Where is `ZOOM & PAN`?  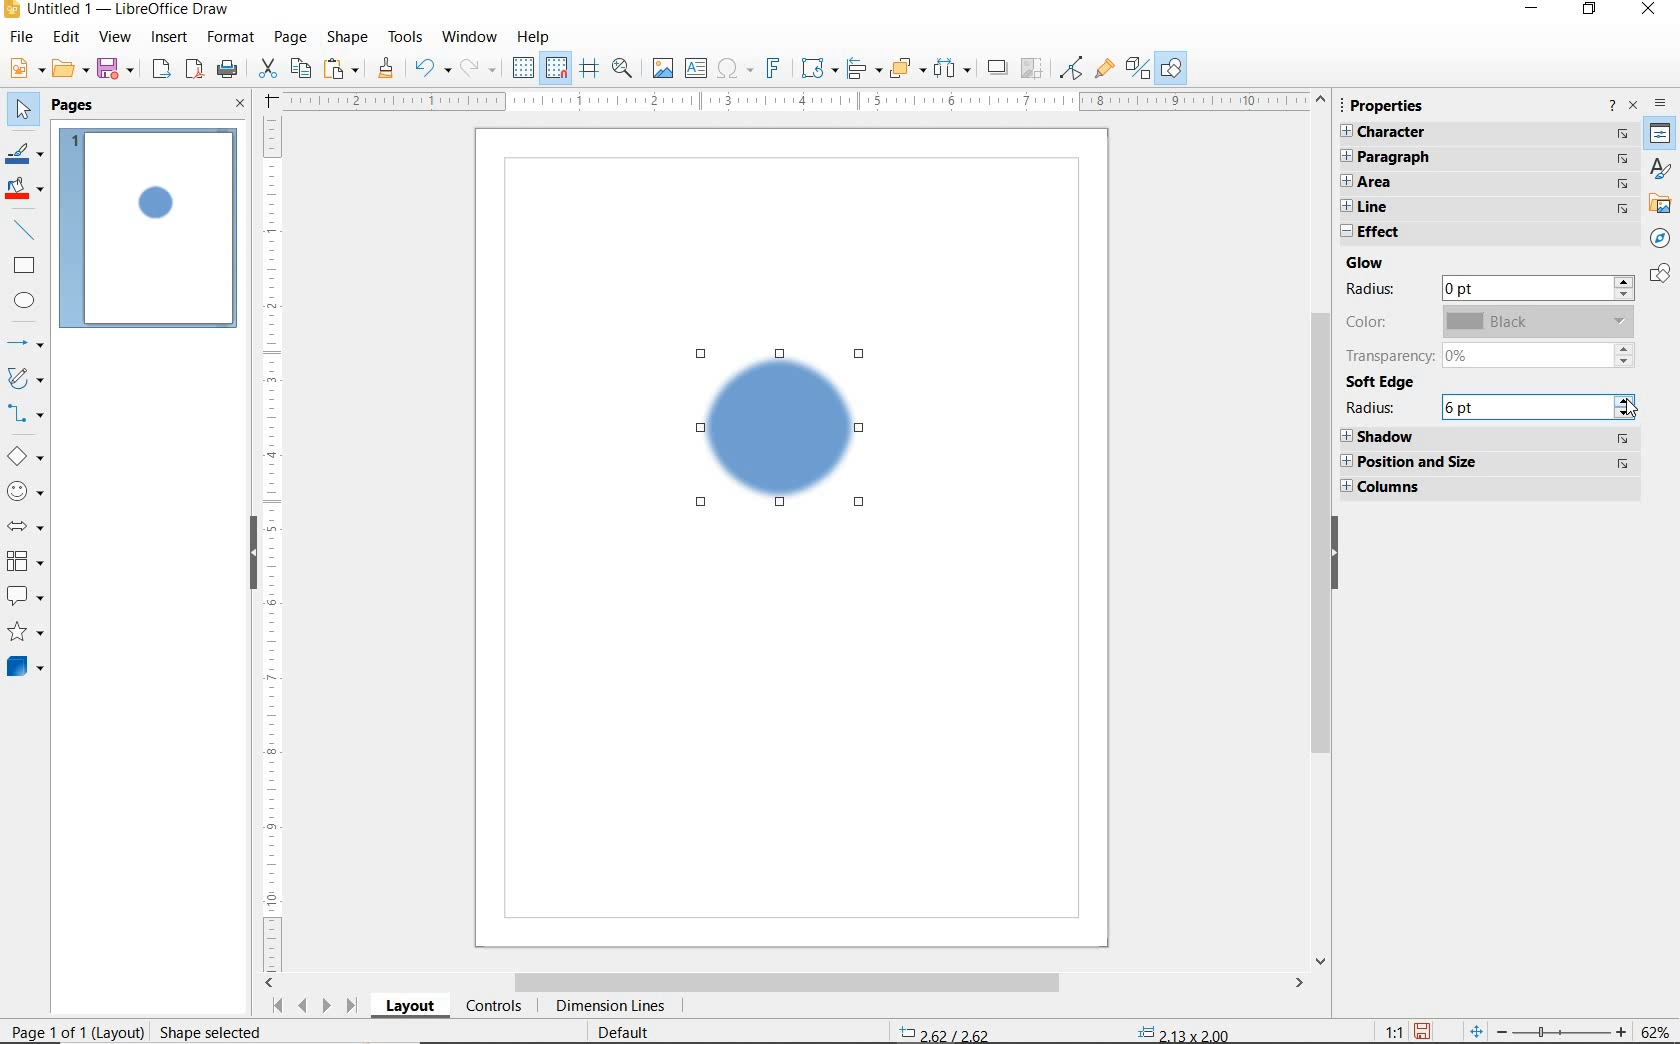 ZOOM & PAN is located at coordinates (625, 70).